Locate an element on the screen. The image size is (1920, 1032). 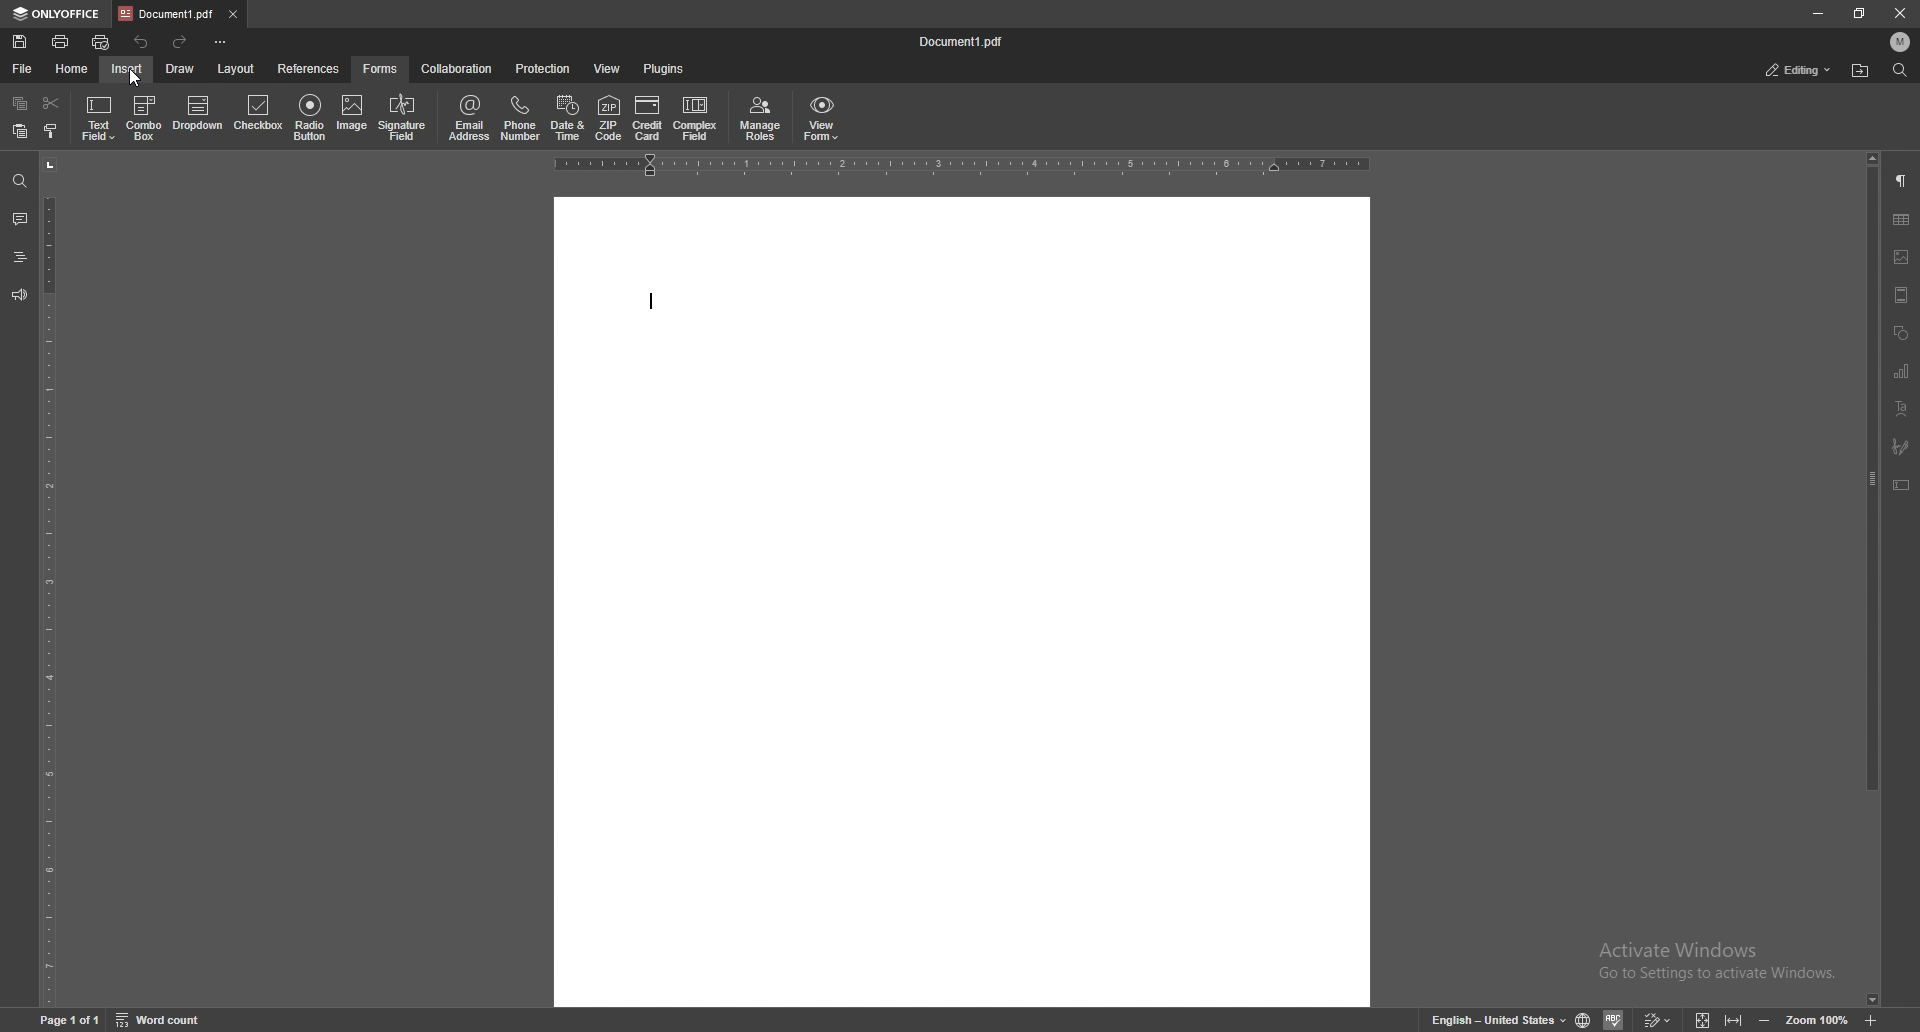
tab is located at coordinates (167, 13).